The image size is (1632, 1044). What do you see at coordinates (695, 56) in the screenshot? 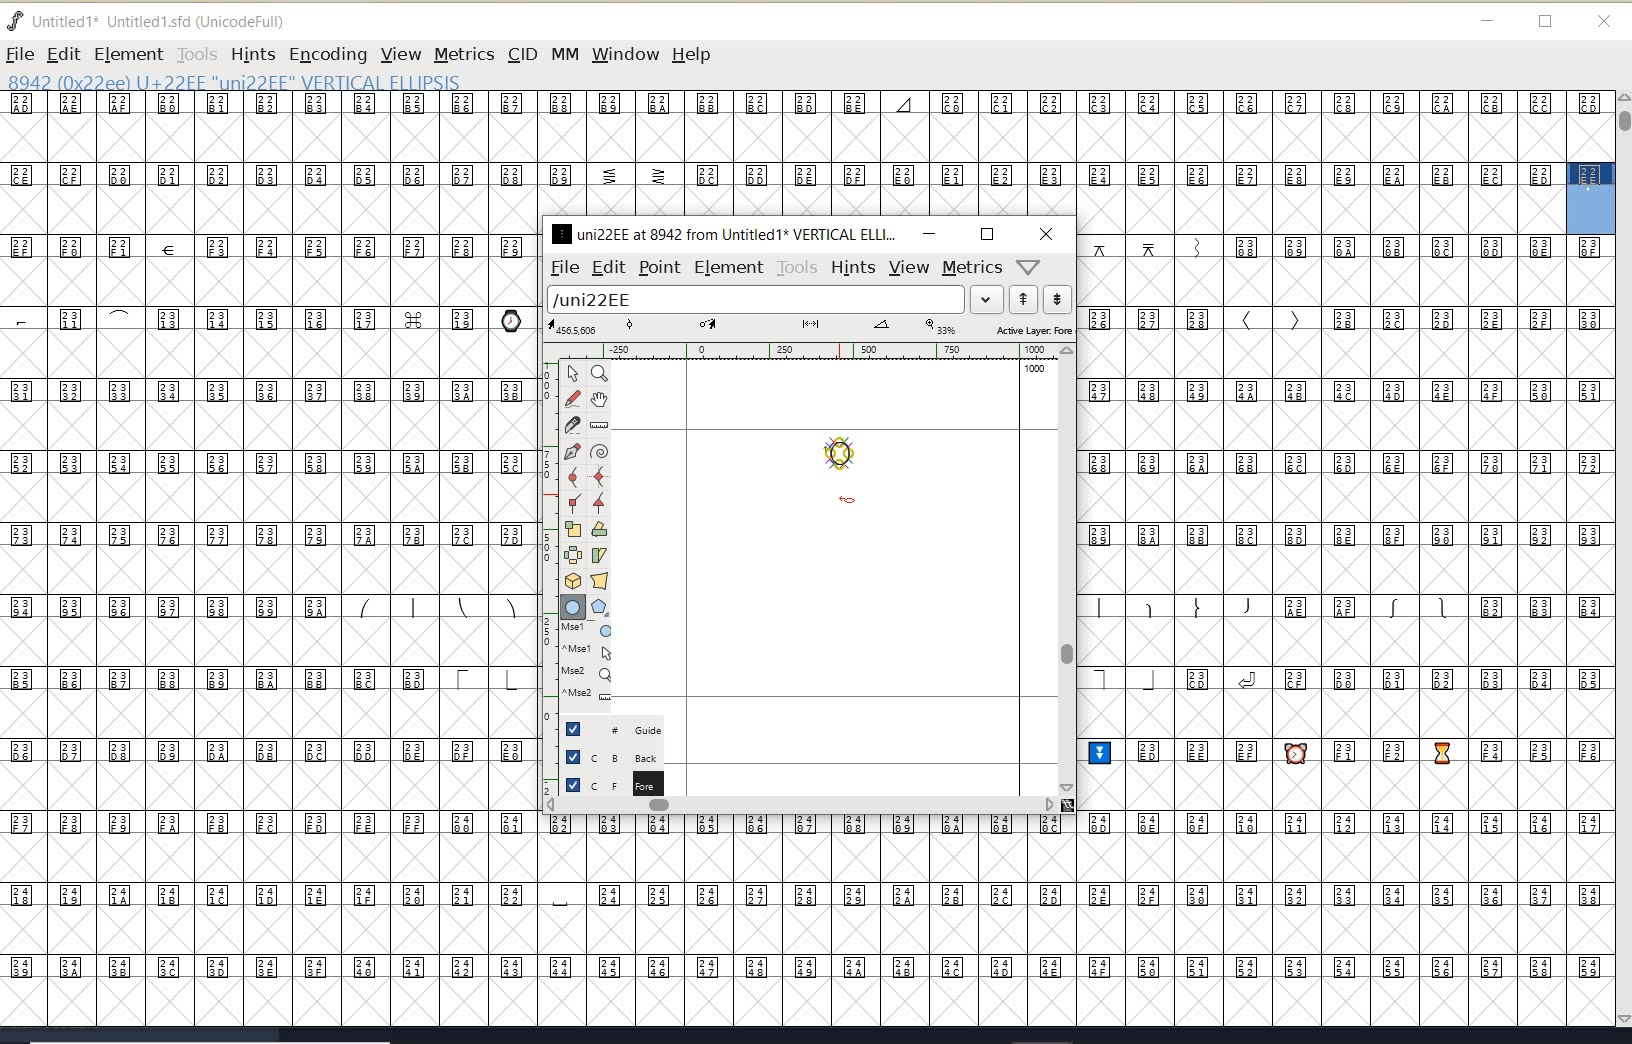
I see `help` at bounding box center [695, 56].